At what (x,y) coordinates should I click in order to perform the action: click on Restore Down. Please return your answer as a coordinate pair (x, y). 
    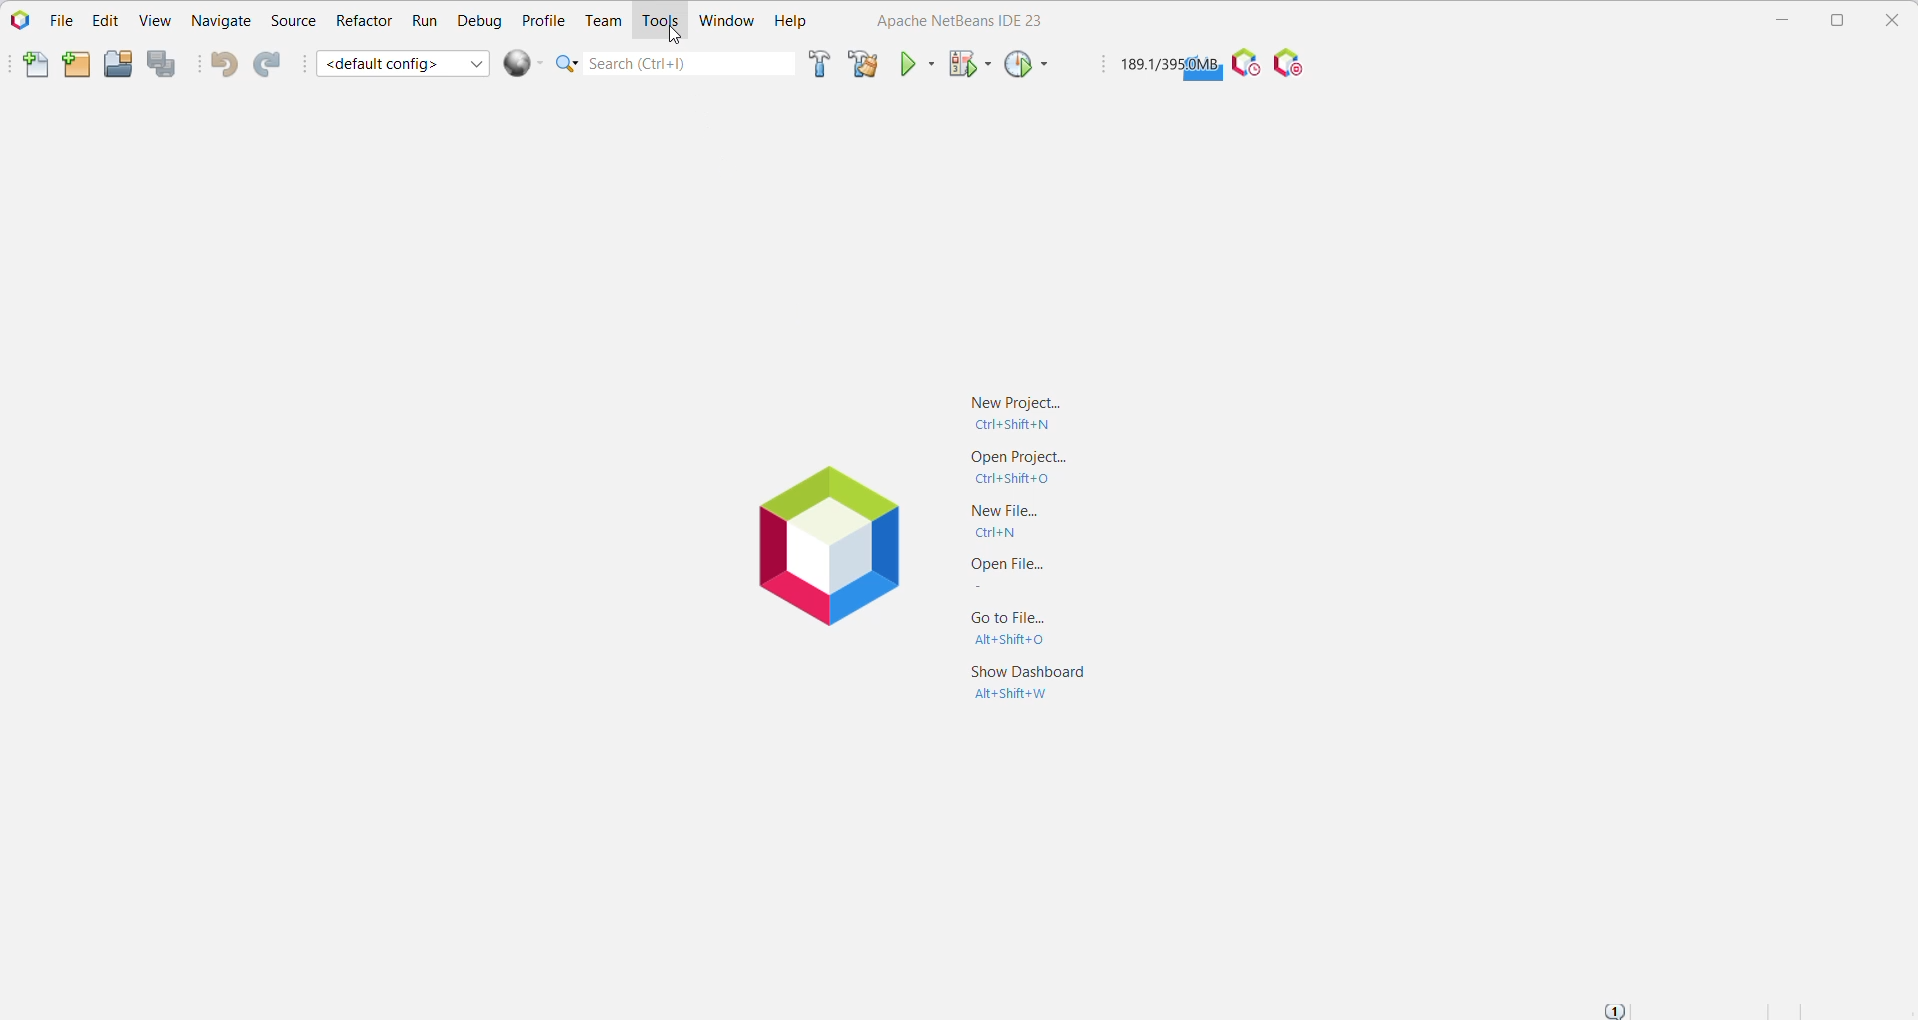
    Looking at the image, I should click on (1838, 20).